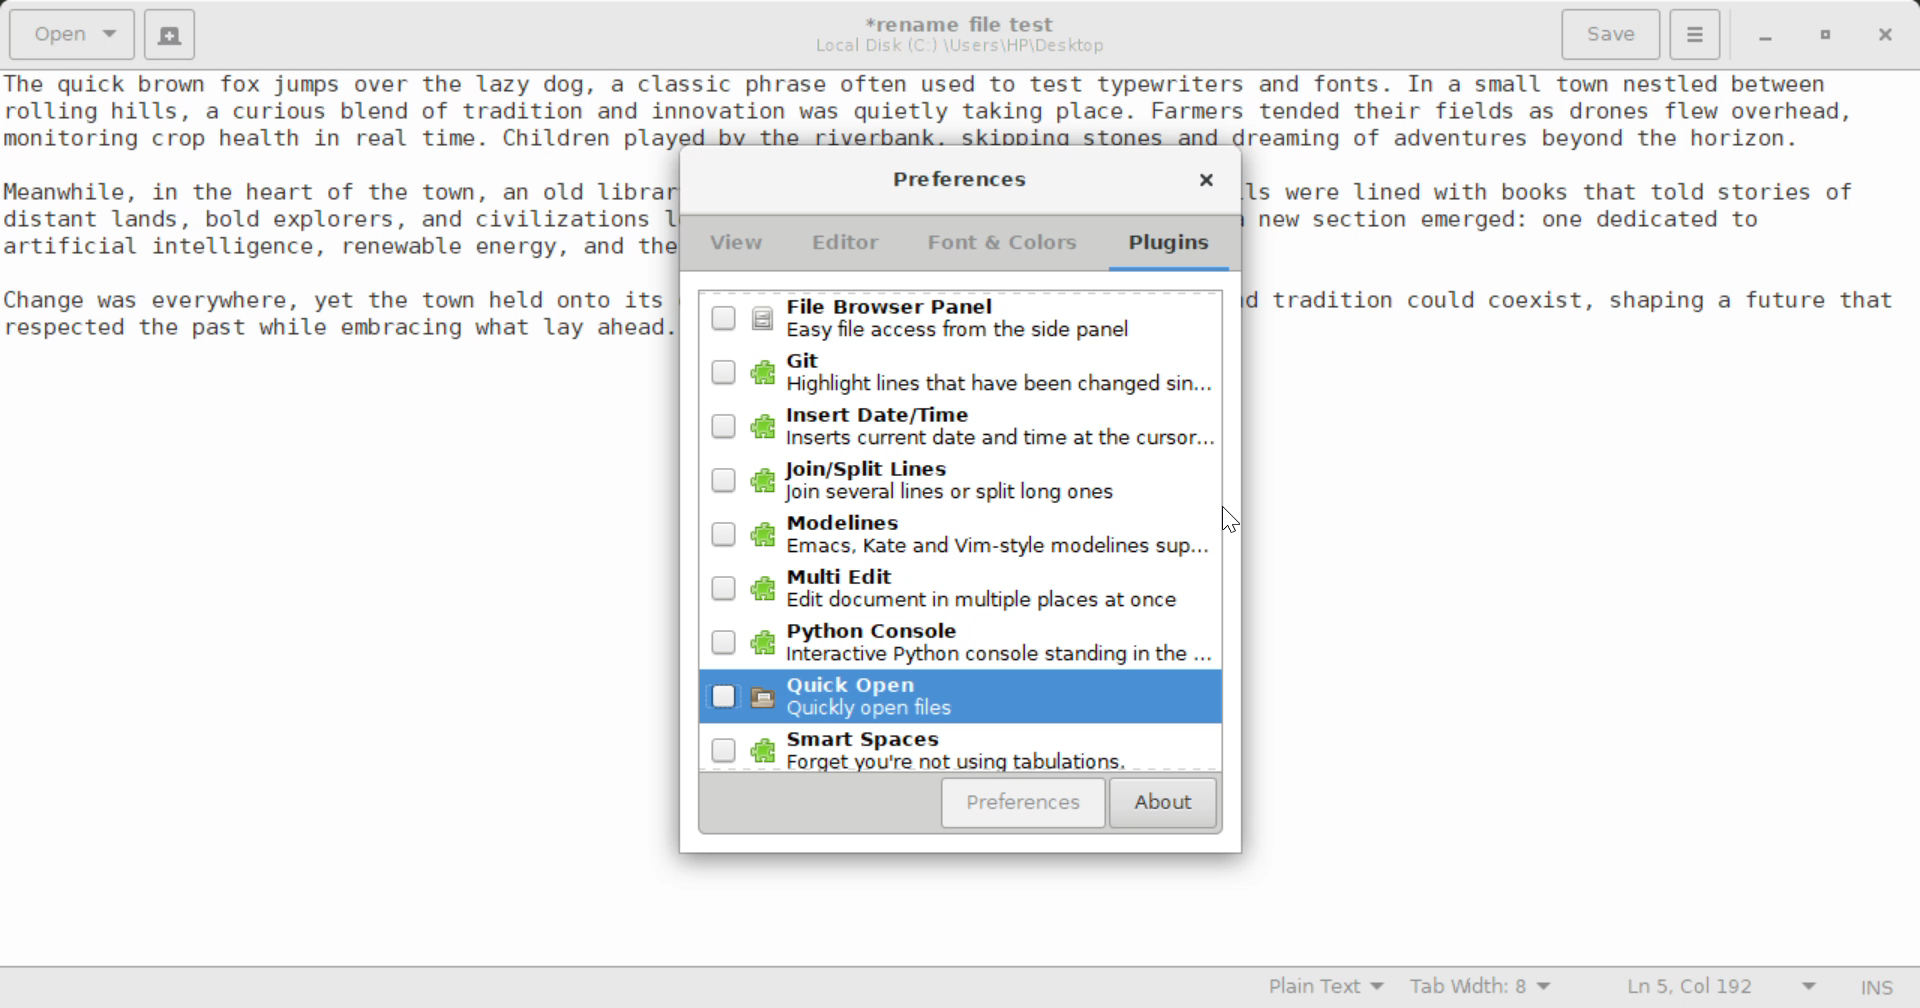 The height and width of the screenshot is (1008, 1920). I want to click on Open Document, so click(72, 32).